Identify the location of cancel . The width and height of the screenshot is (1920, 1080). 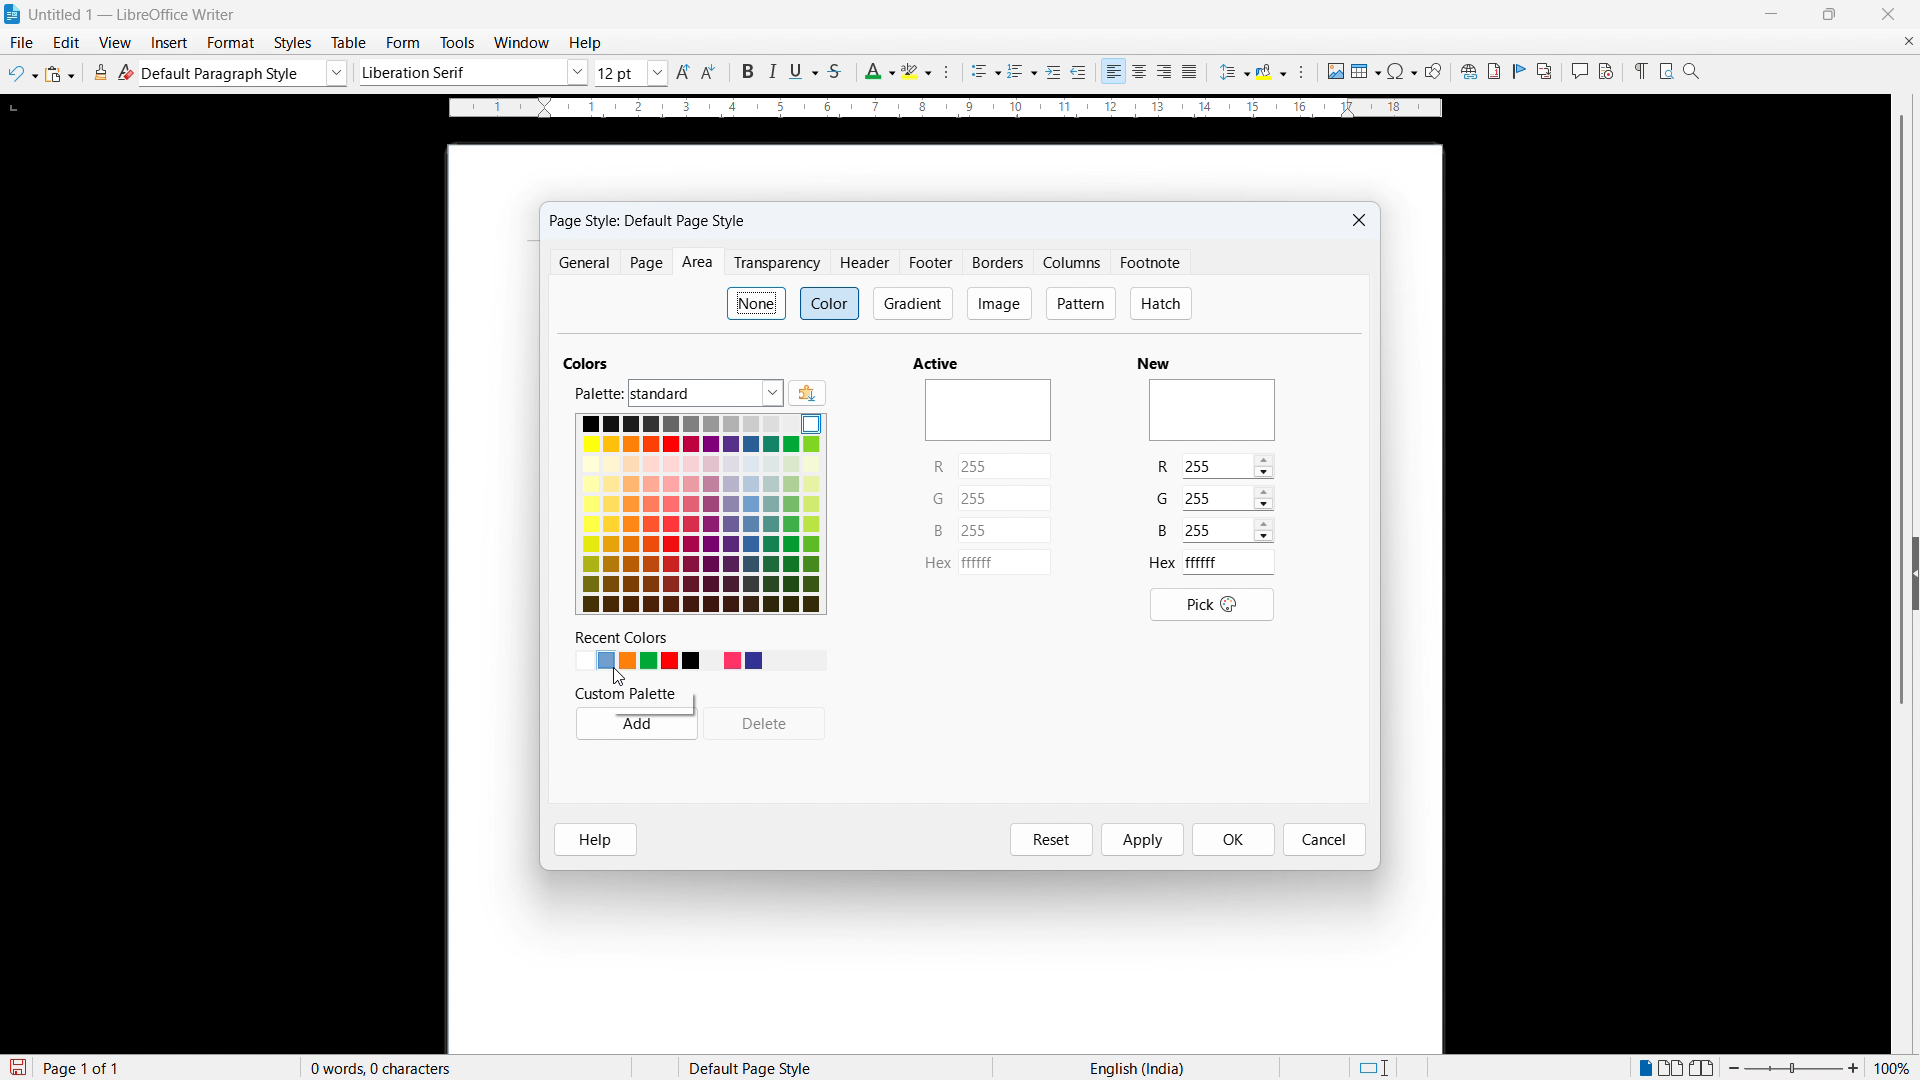
(1324, 840).